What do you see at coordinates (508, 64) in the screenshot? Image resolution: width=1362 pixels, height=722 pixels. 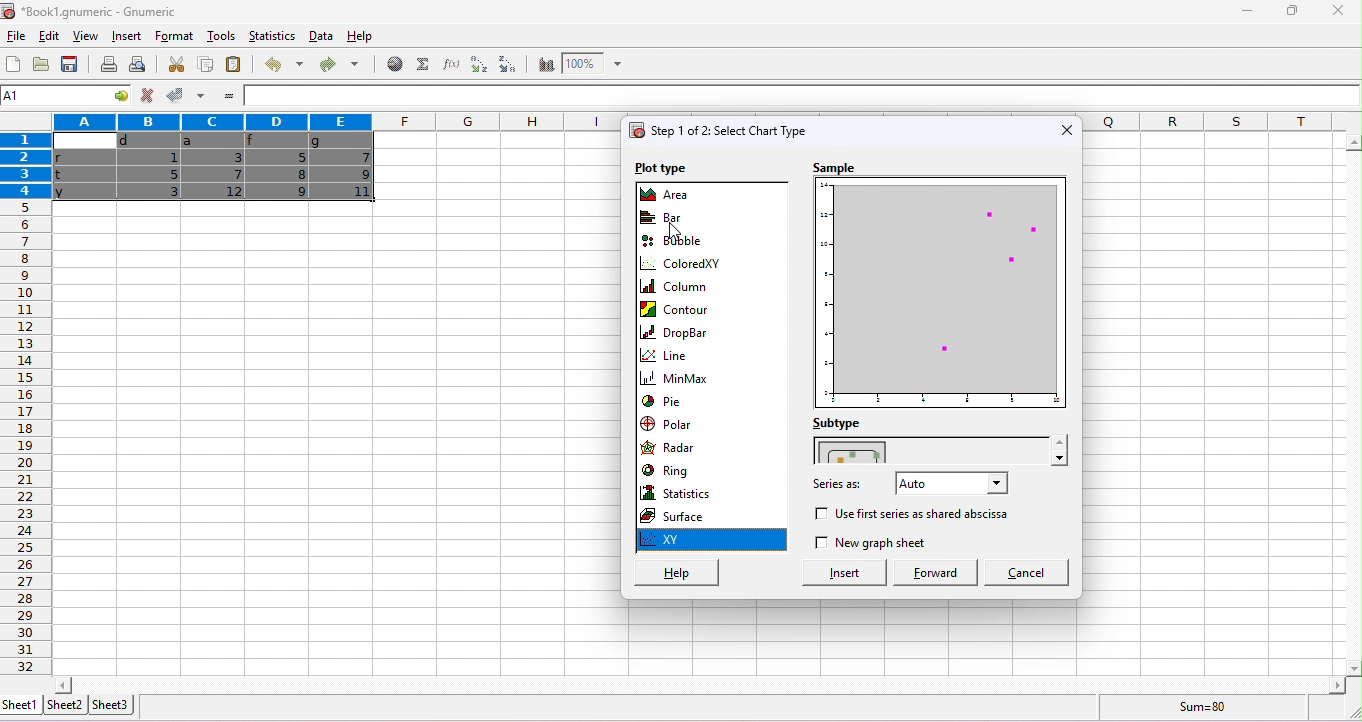 I see `sort descending` at bounding box center [508, 64].